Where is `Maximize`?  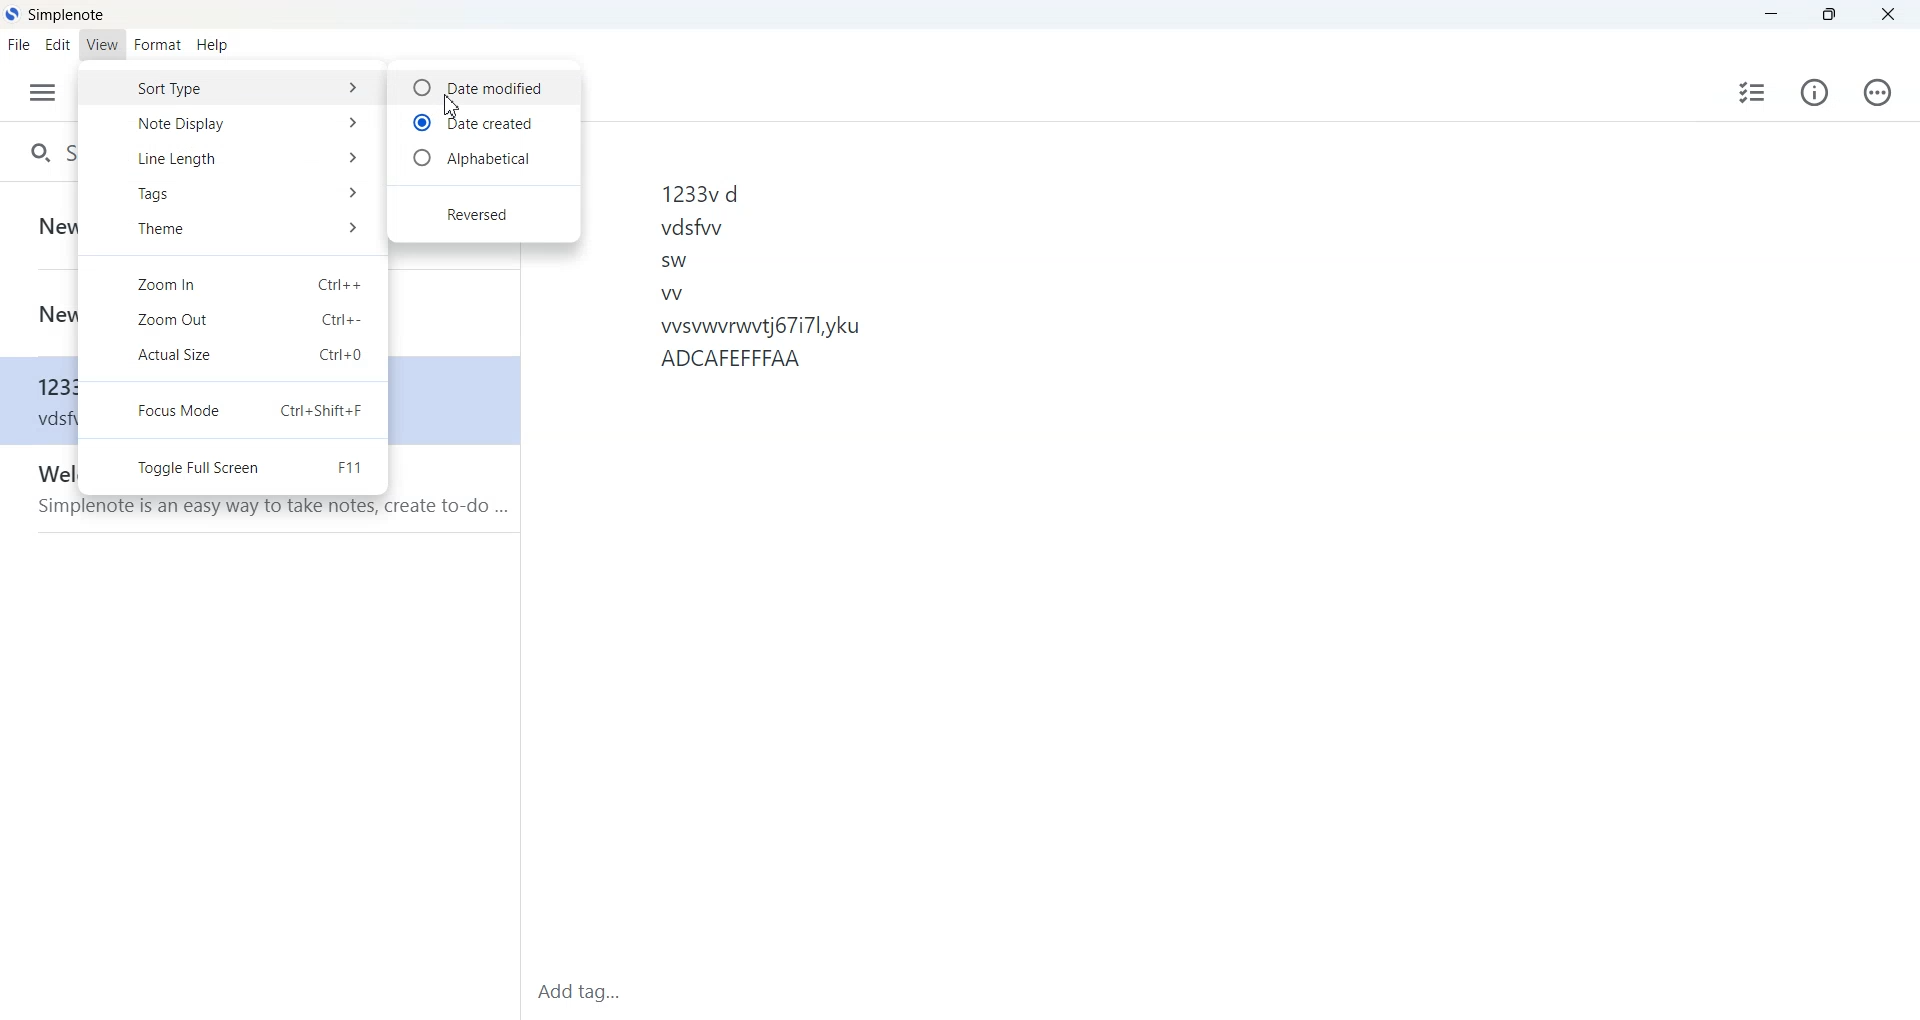
Maximize is located at coordinates (1829, 15).